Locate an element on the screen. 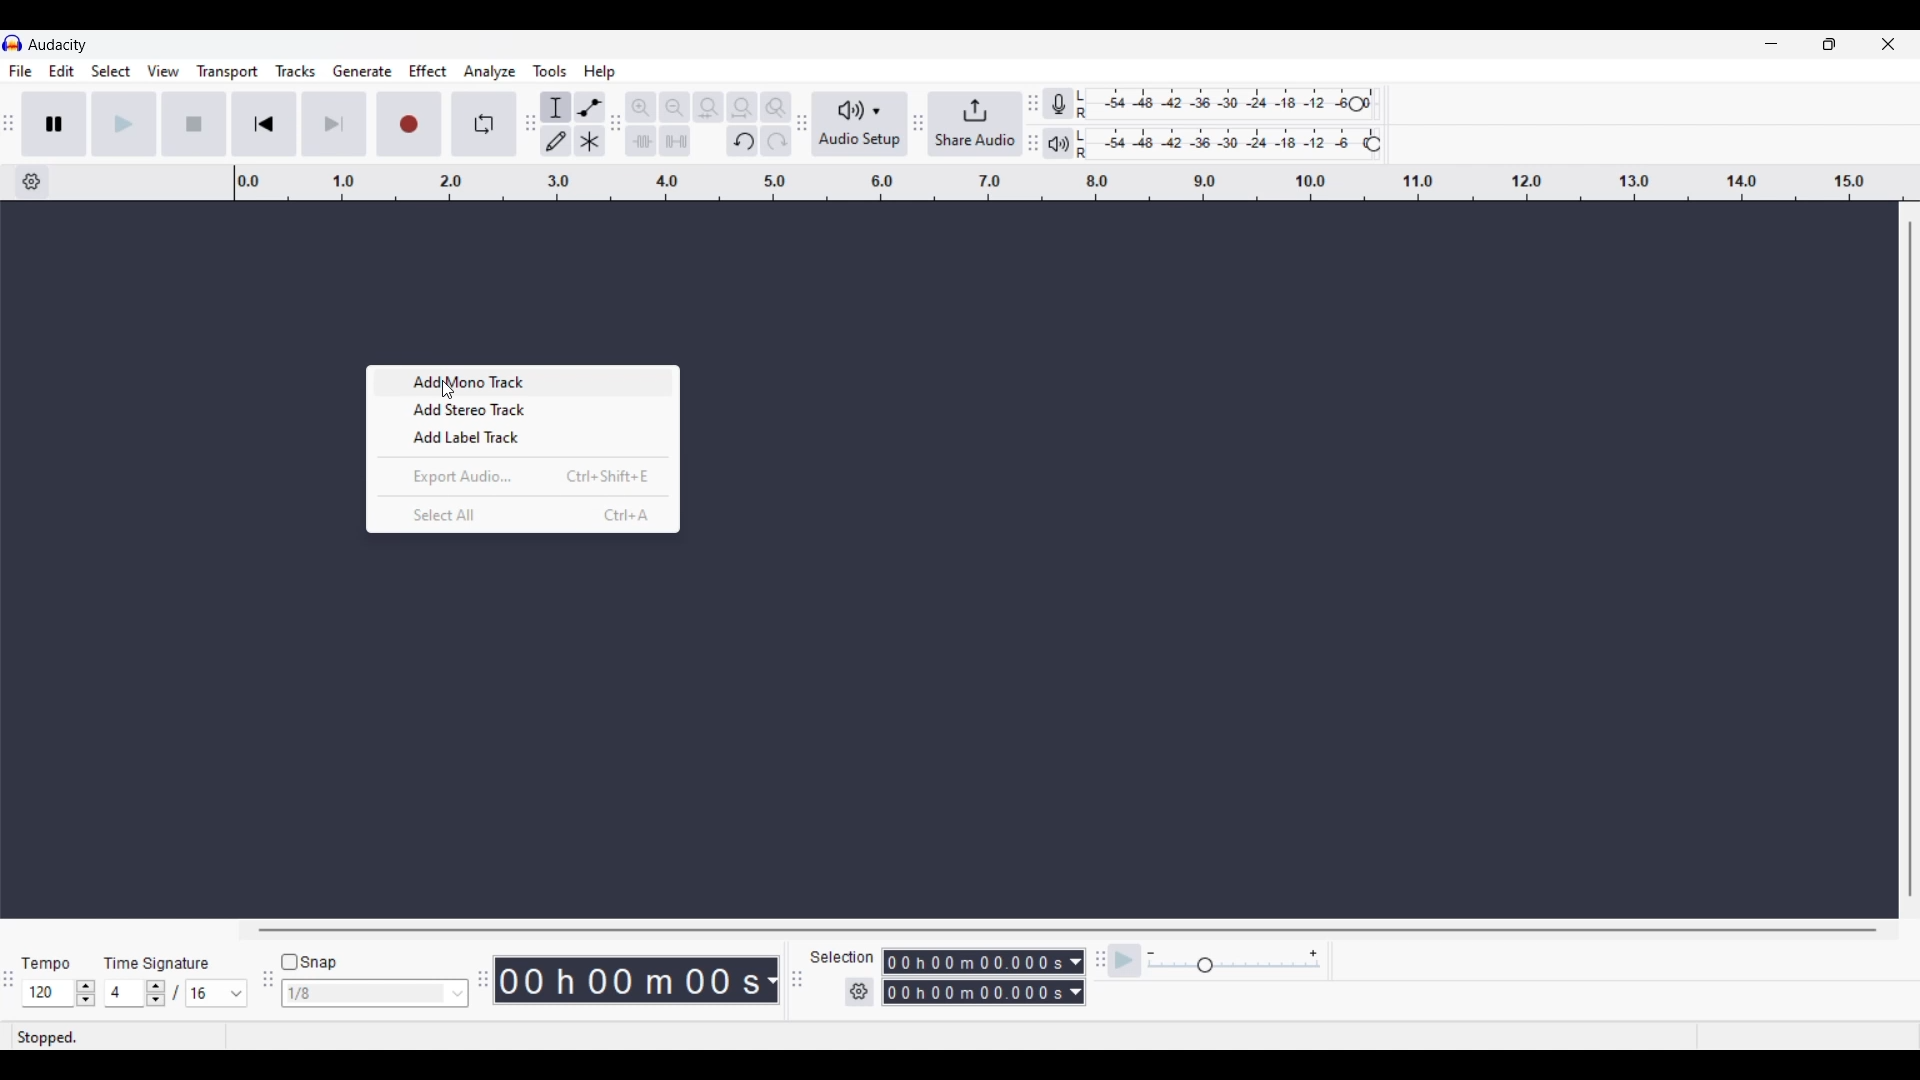 This screenshot has width=1920, height=1080. Pause is located at coordinates (54, 123).